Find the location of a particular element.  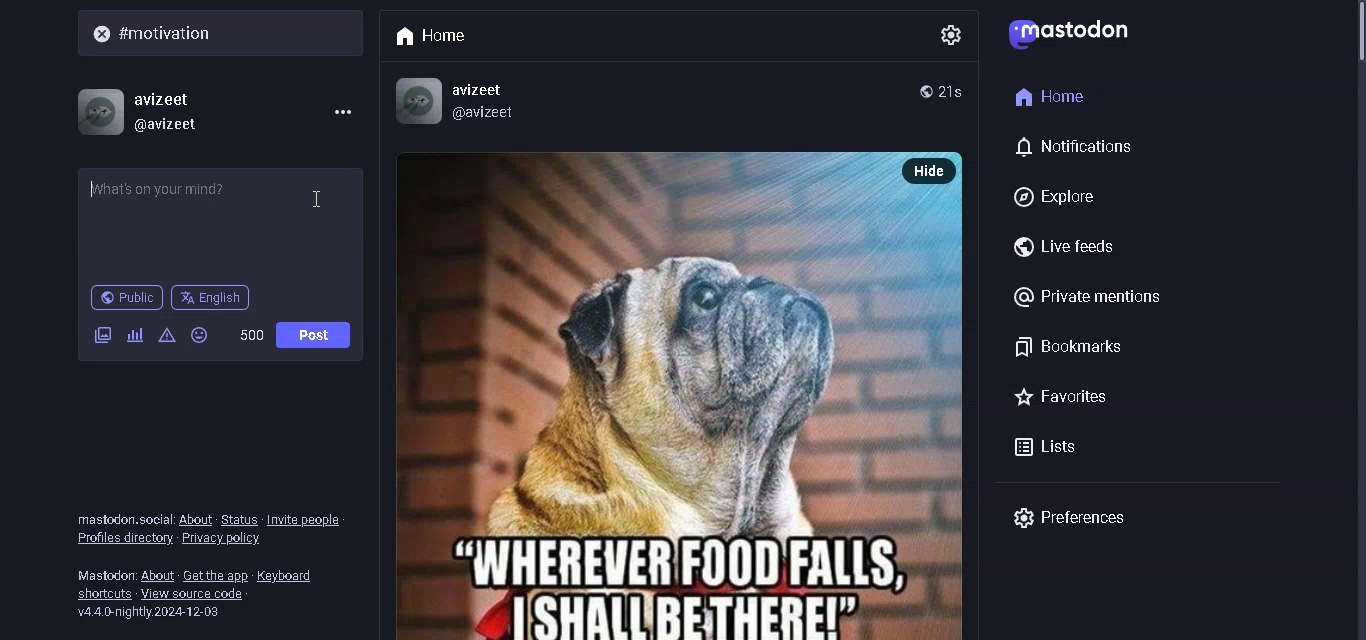

privacy policy is located at coordinates (229, 539).